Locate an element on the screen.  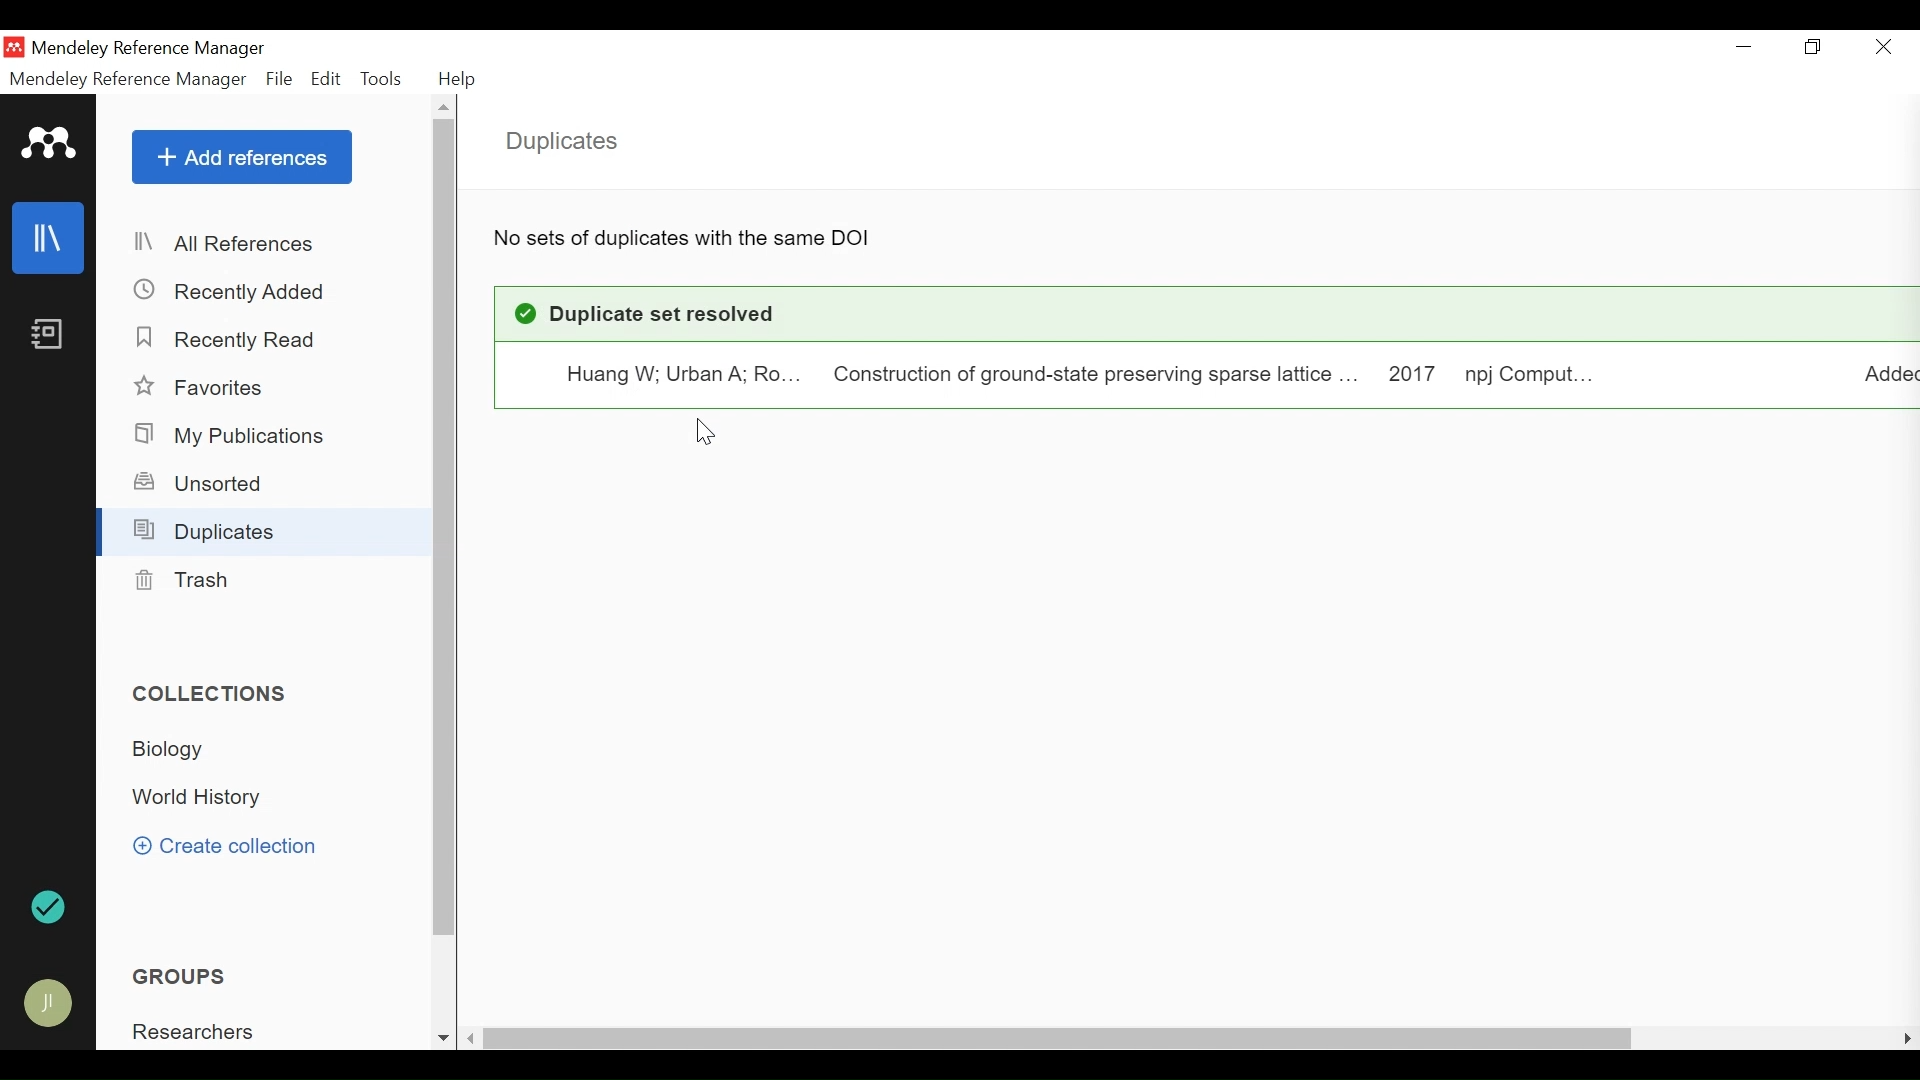
Collection is located at coordinates (175, 749).